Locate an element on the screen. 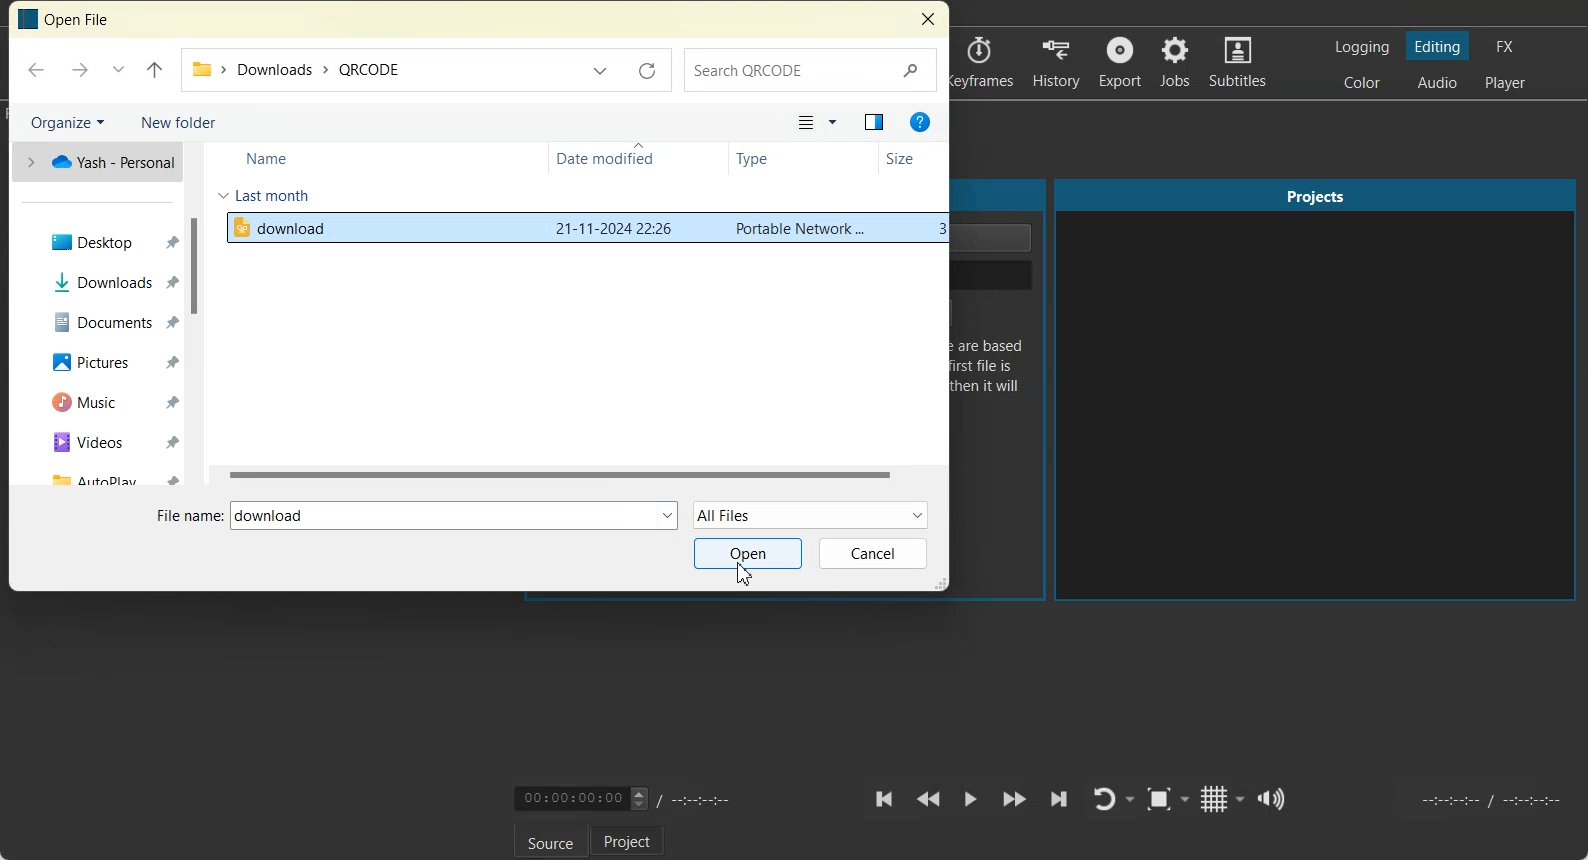 Image resolution: width=1588 pixels, height=860 pixels. Text is located at coordinates (68, 20).